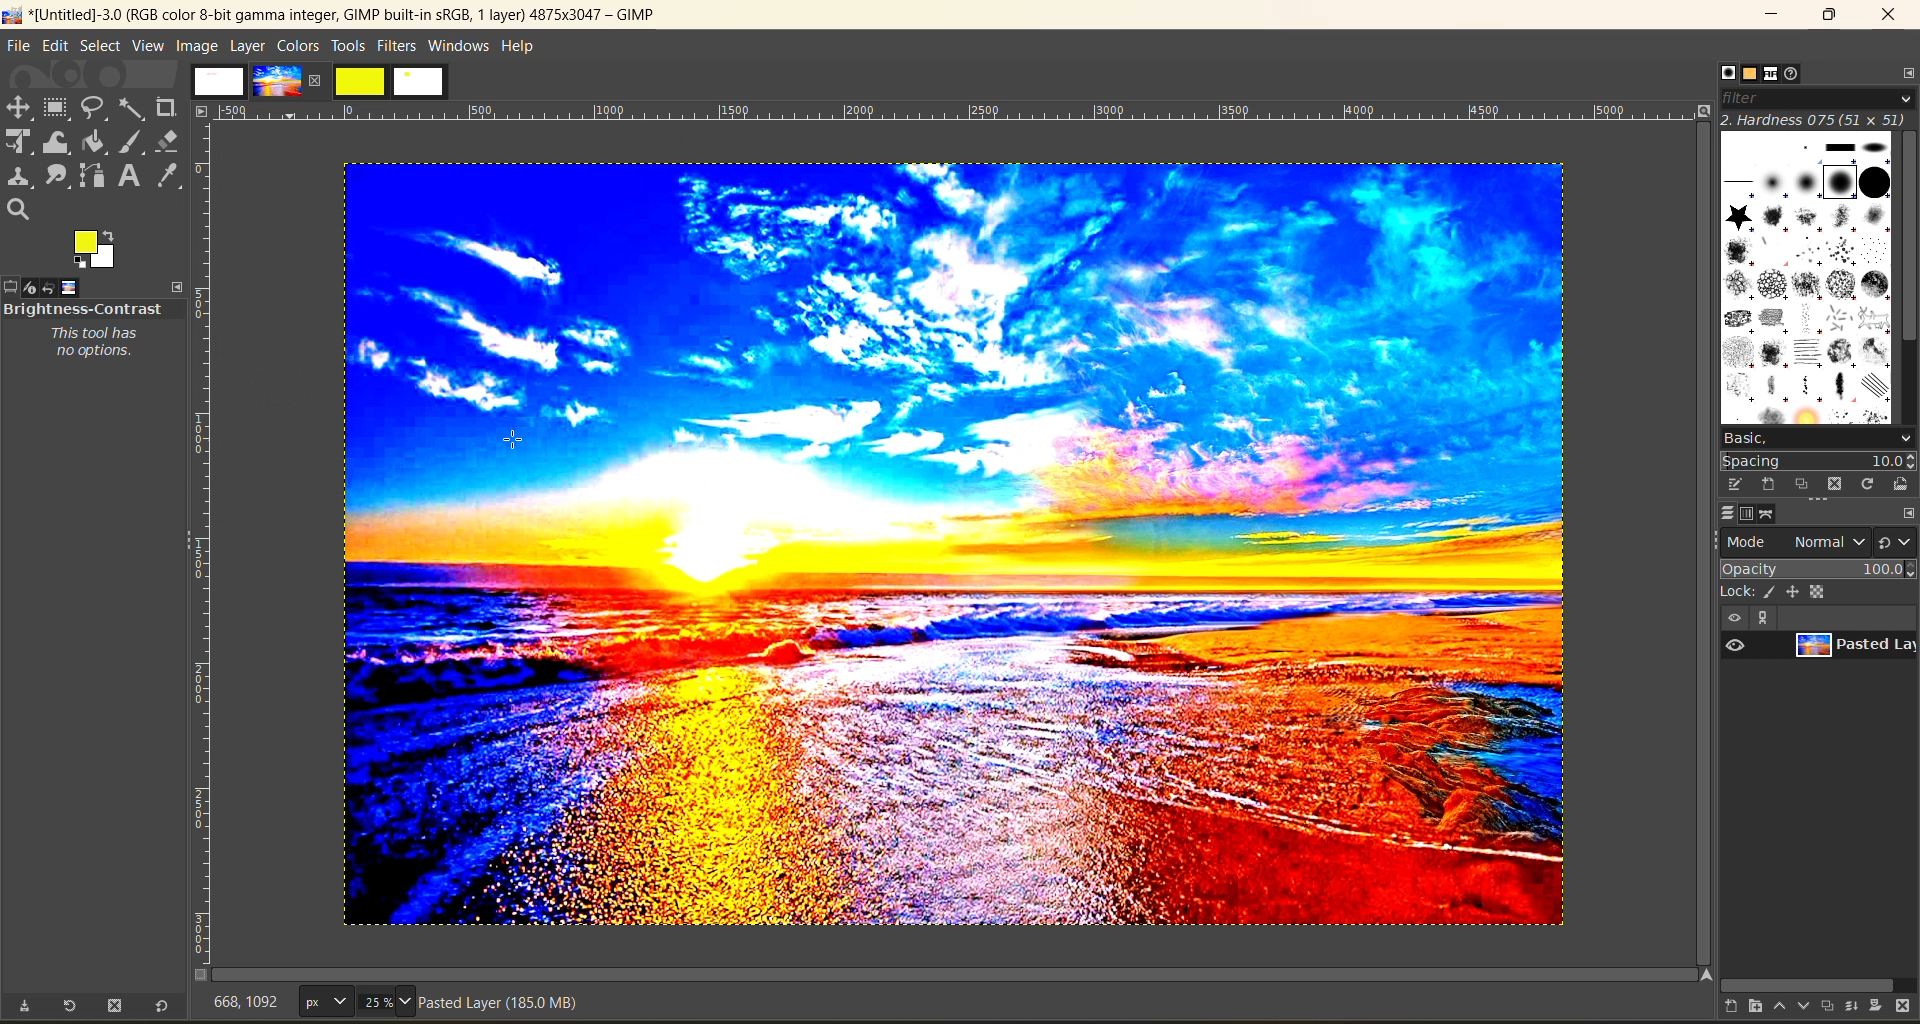 Image resolution: width=1920 pixels, height=1024 pixels. I want to click on fonts, so click(1776, 76).